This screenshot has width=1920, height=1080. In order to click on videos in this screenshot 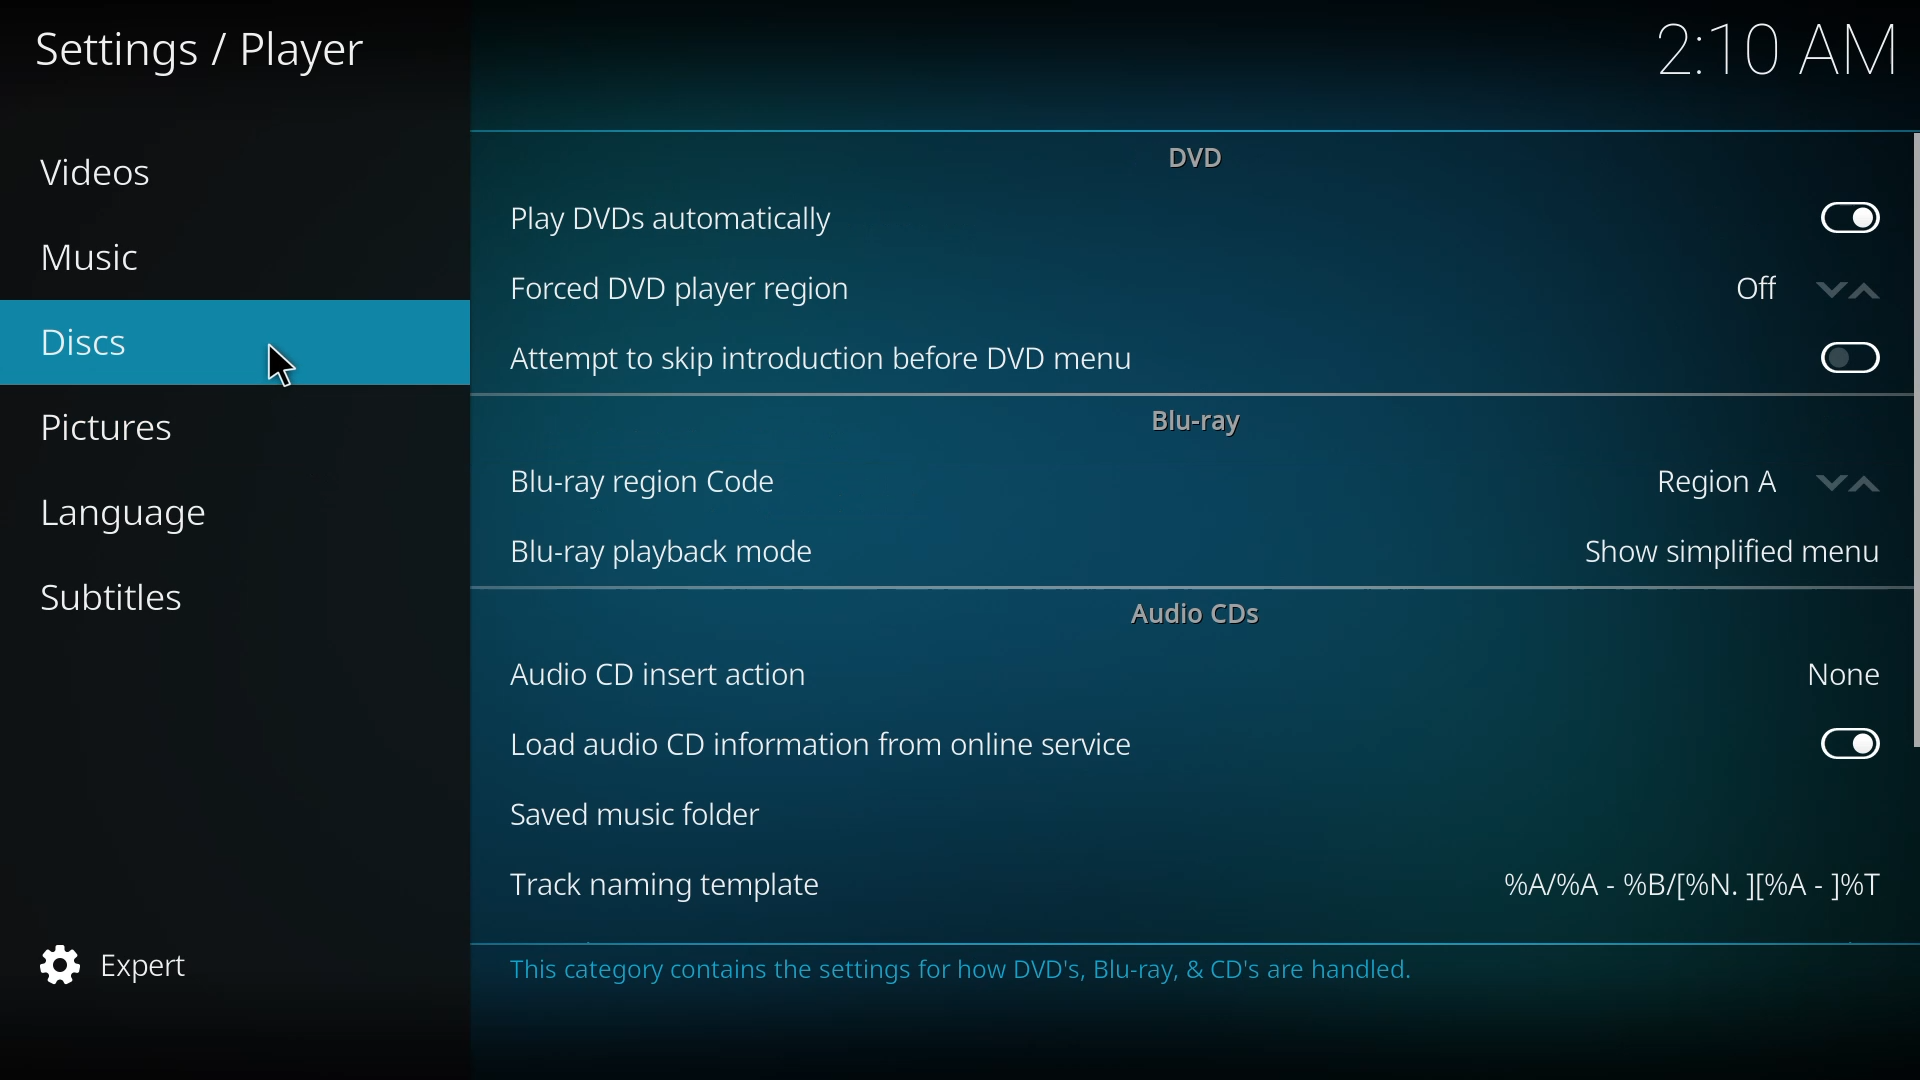, I will do `click(99, 171)`.